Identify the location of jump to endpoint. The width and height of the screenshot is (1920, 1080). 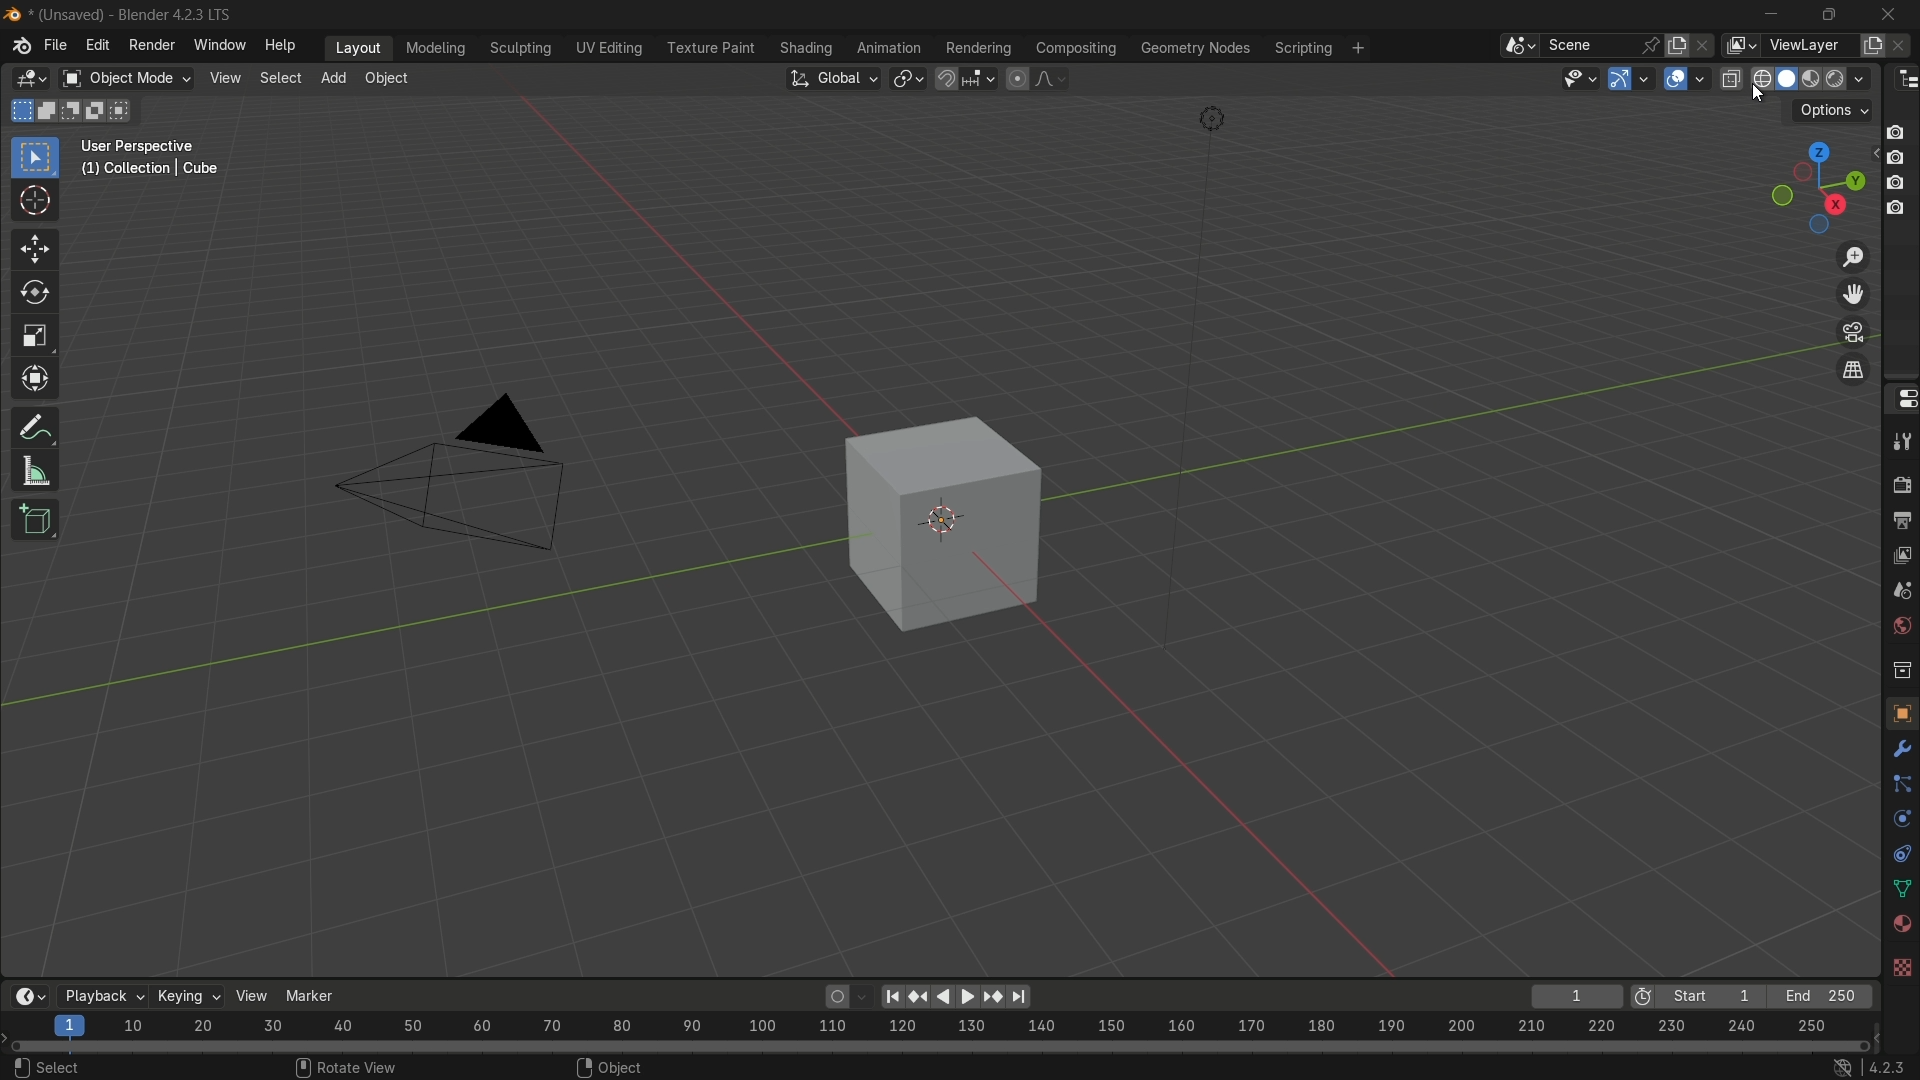
(1020, 997).